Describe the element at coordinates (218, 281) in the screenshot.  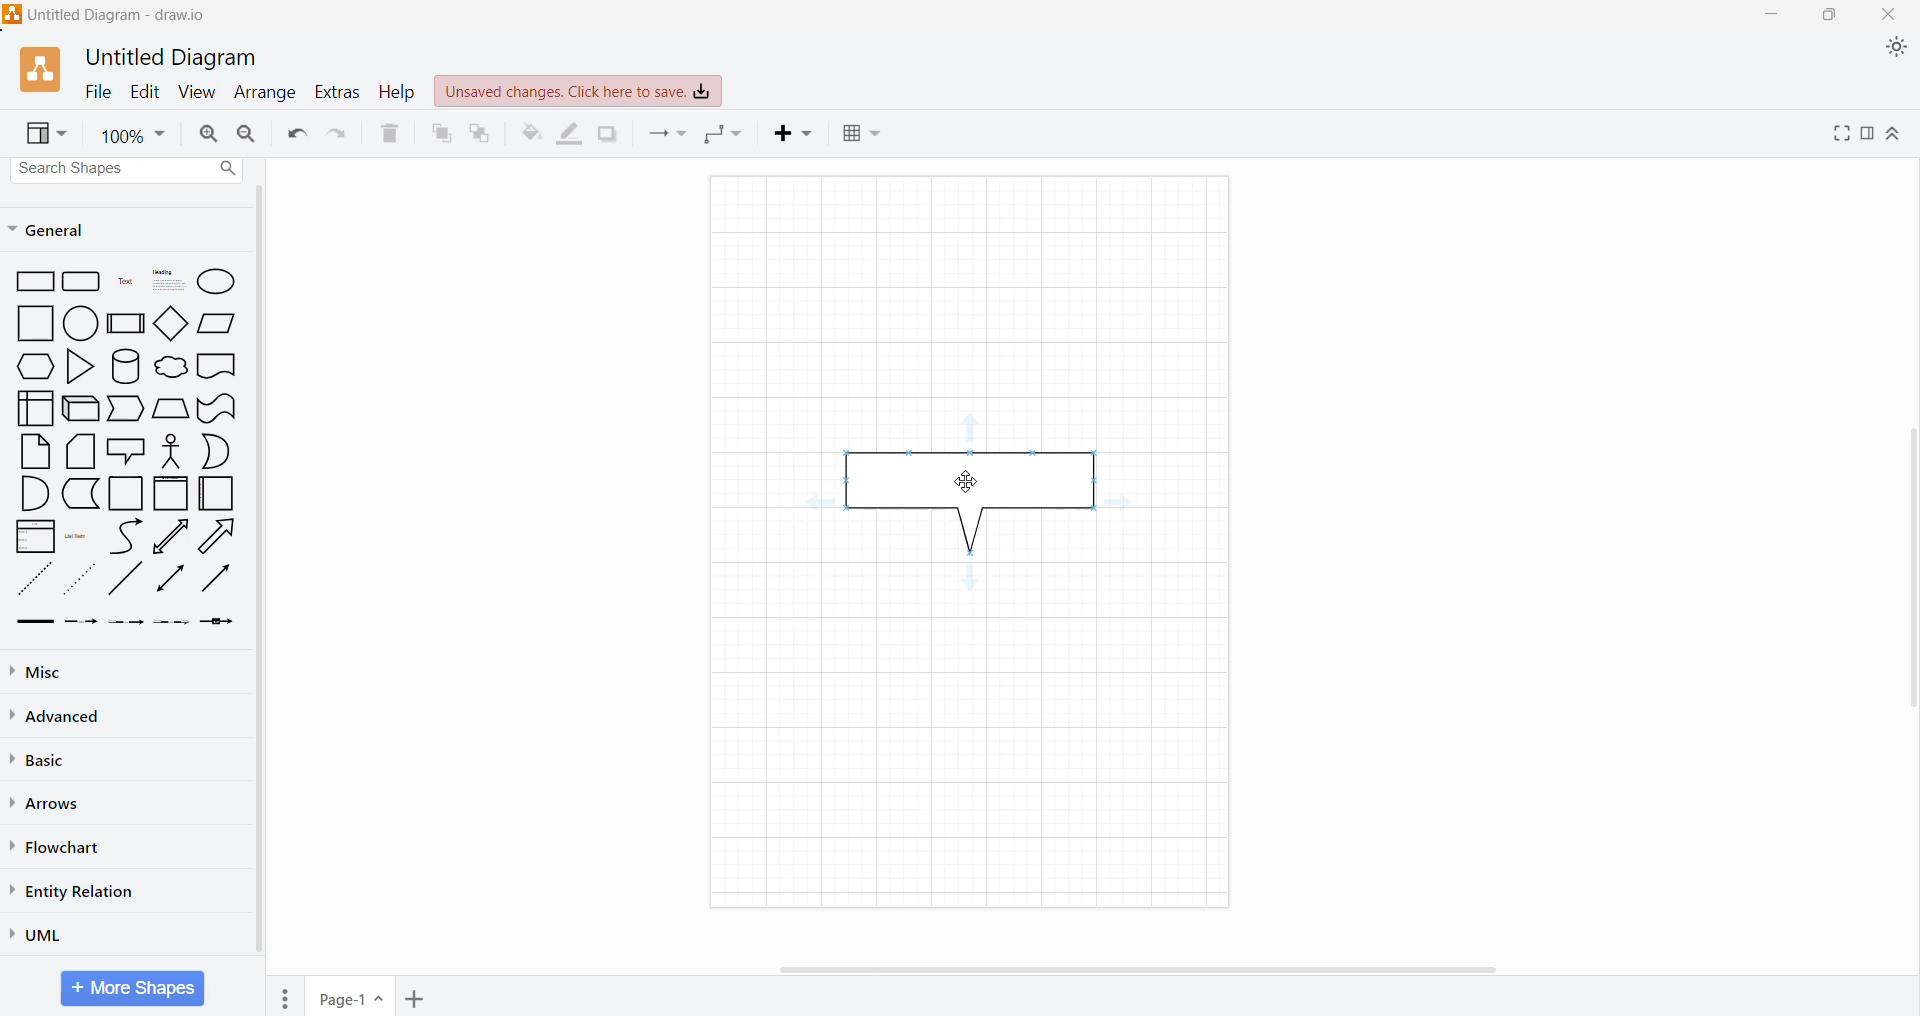
I see `Ellipse` at that location.